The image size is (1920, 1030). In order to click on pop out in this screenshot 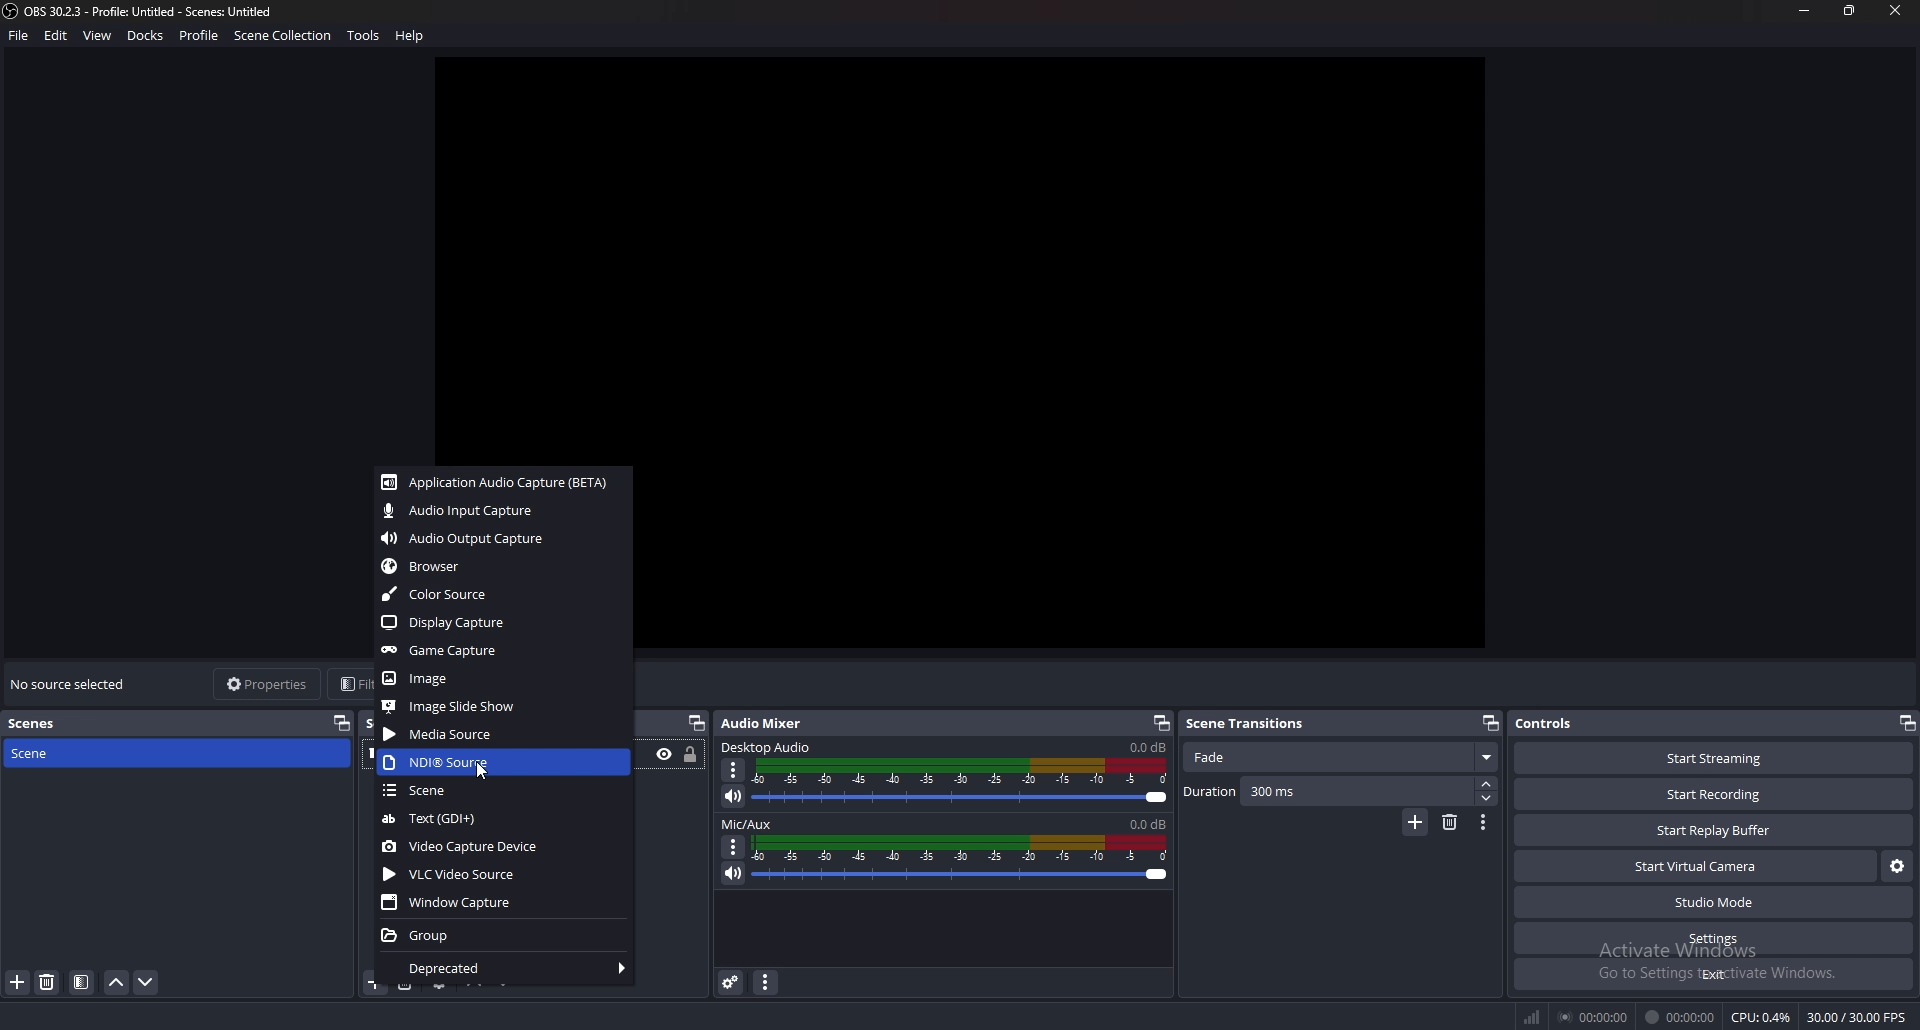, I will do `click(342, 719)`.